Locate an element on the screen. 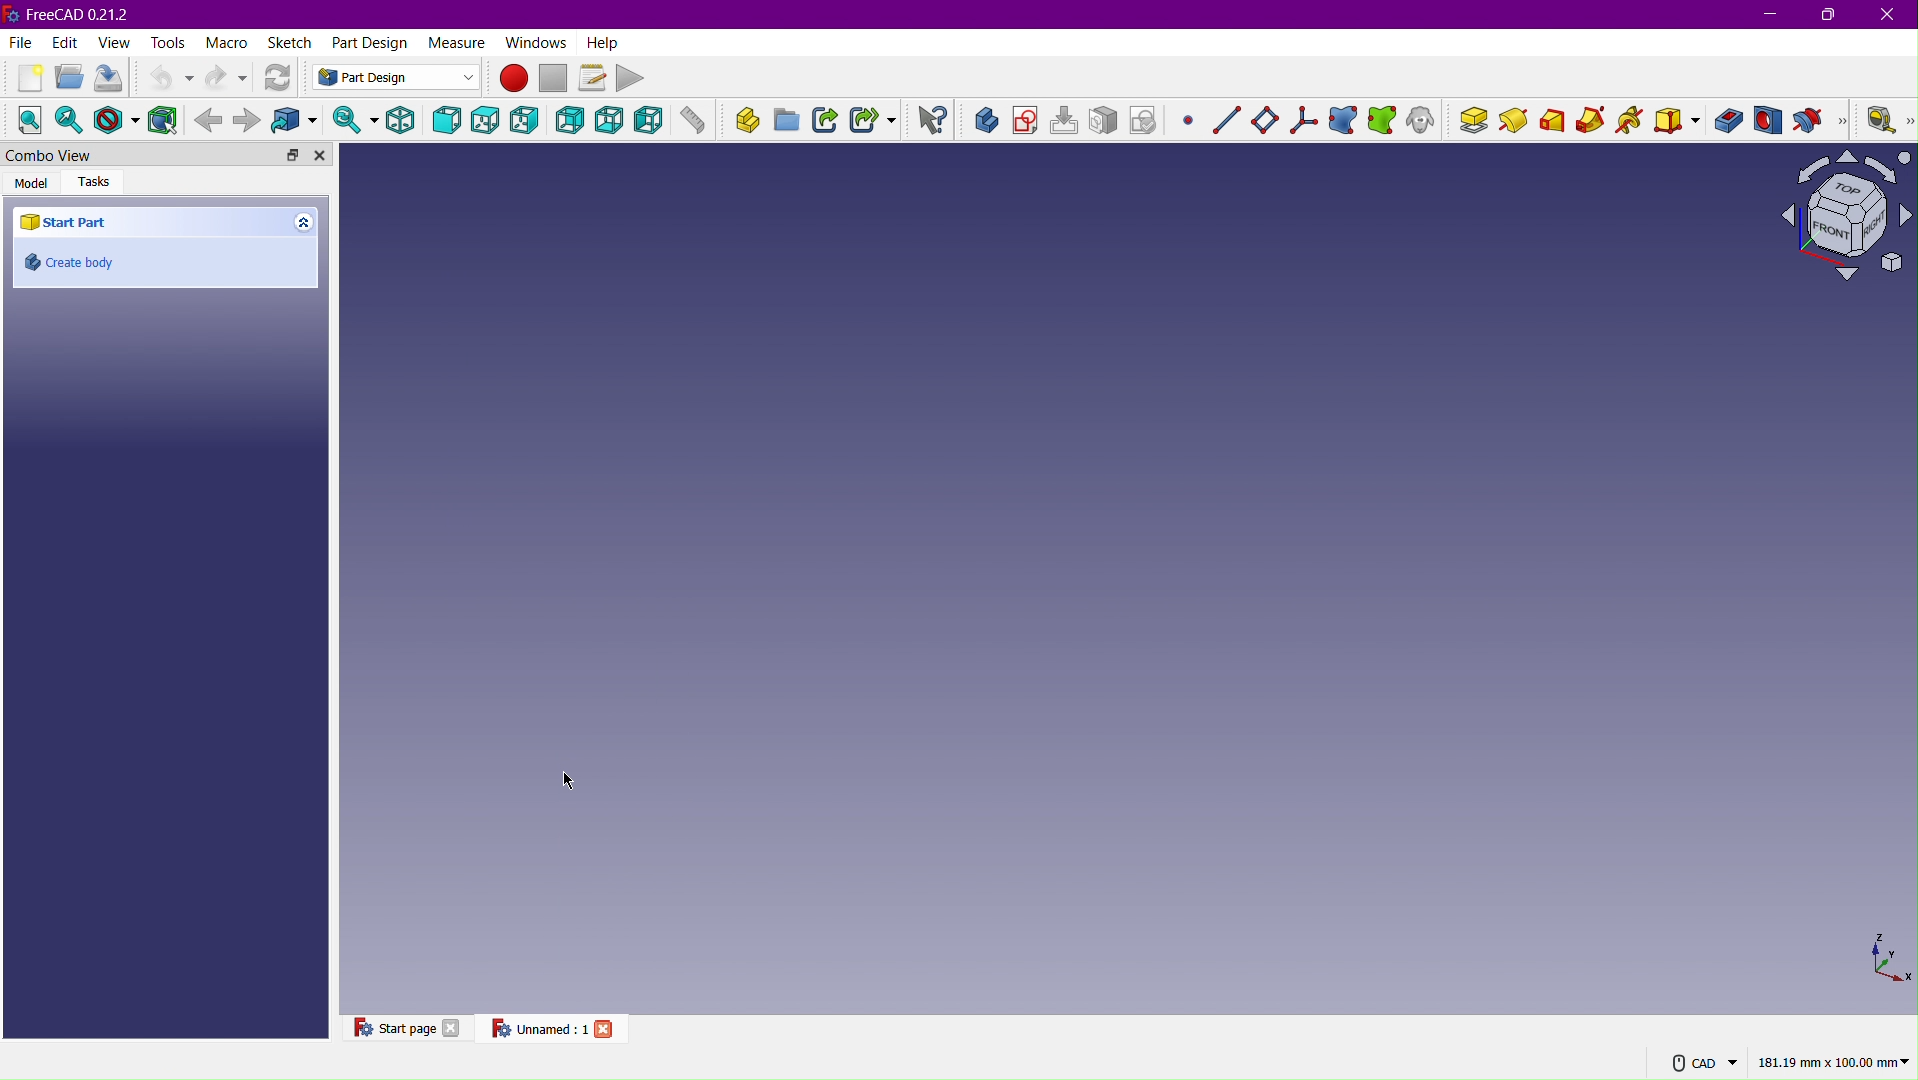 The height and width of the screenshot is (1080, 1918). Make Sub-Link is located at coordinates (874, 124).